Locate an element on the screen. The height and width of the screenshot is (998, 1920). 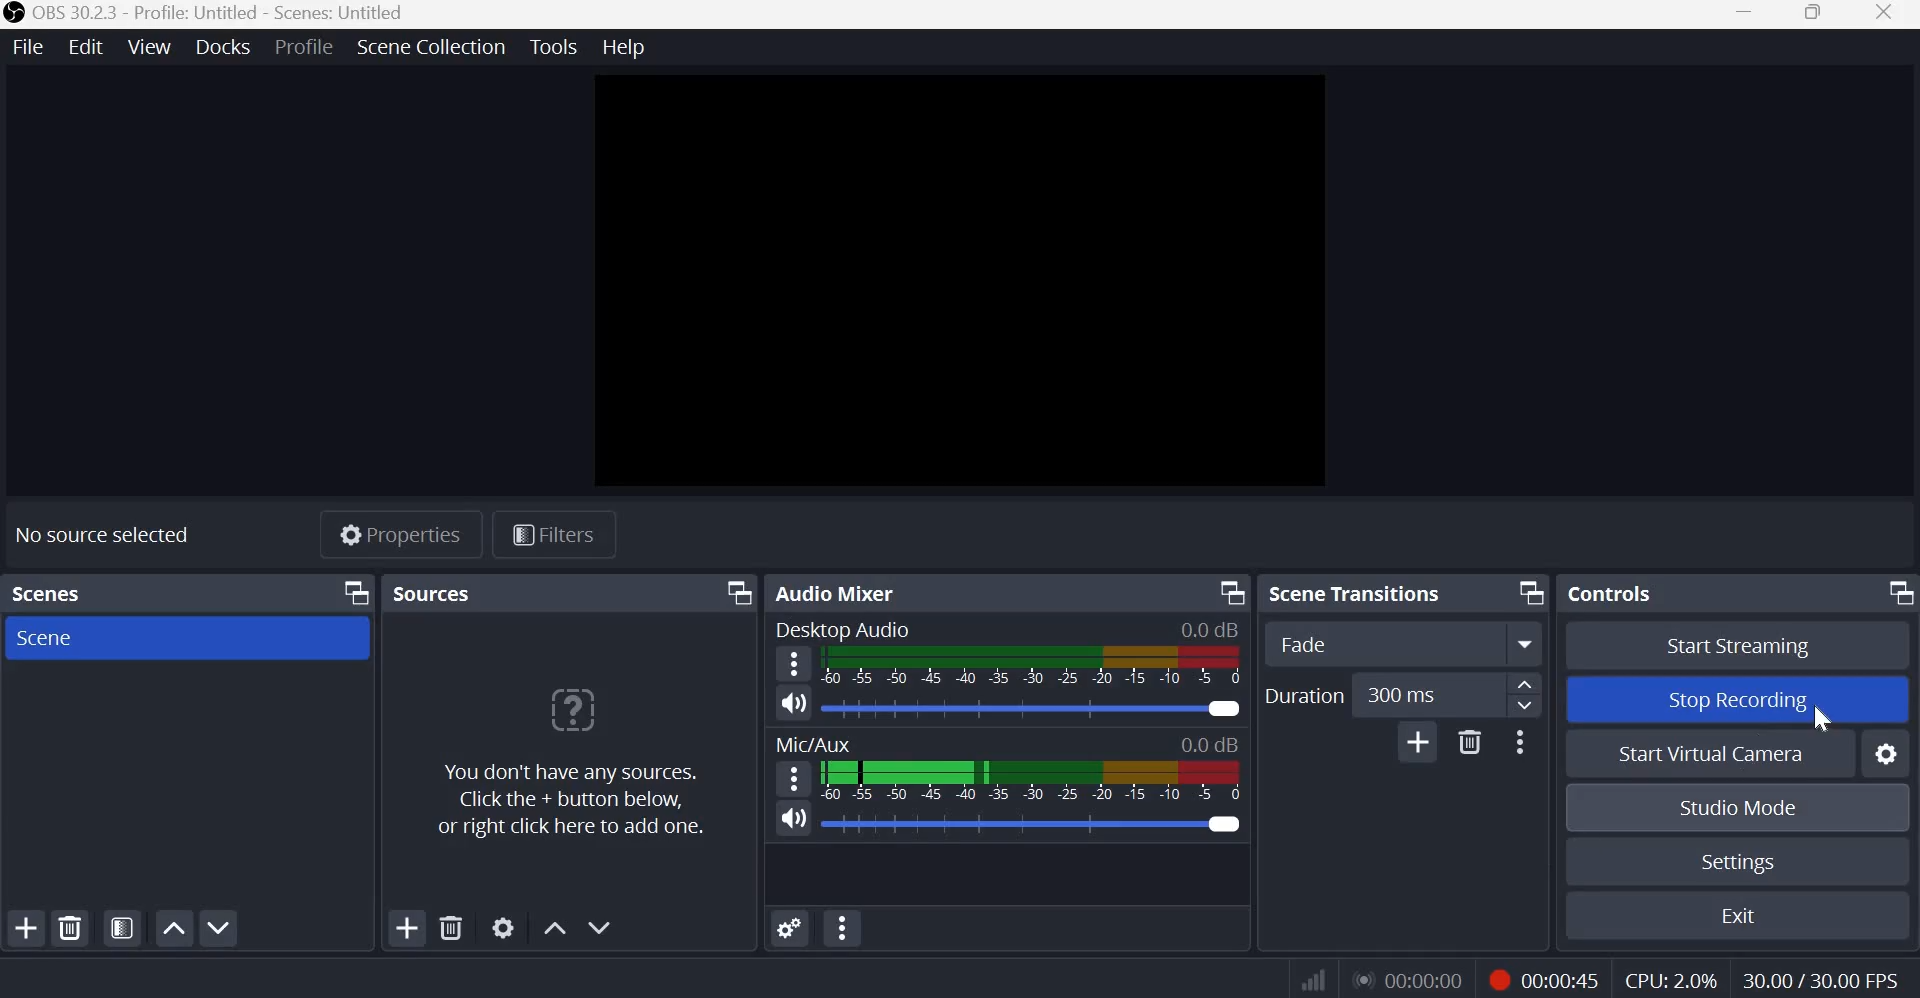
Studio mode is located at coordinates (1737, 807).